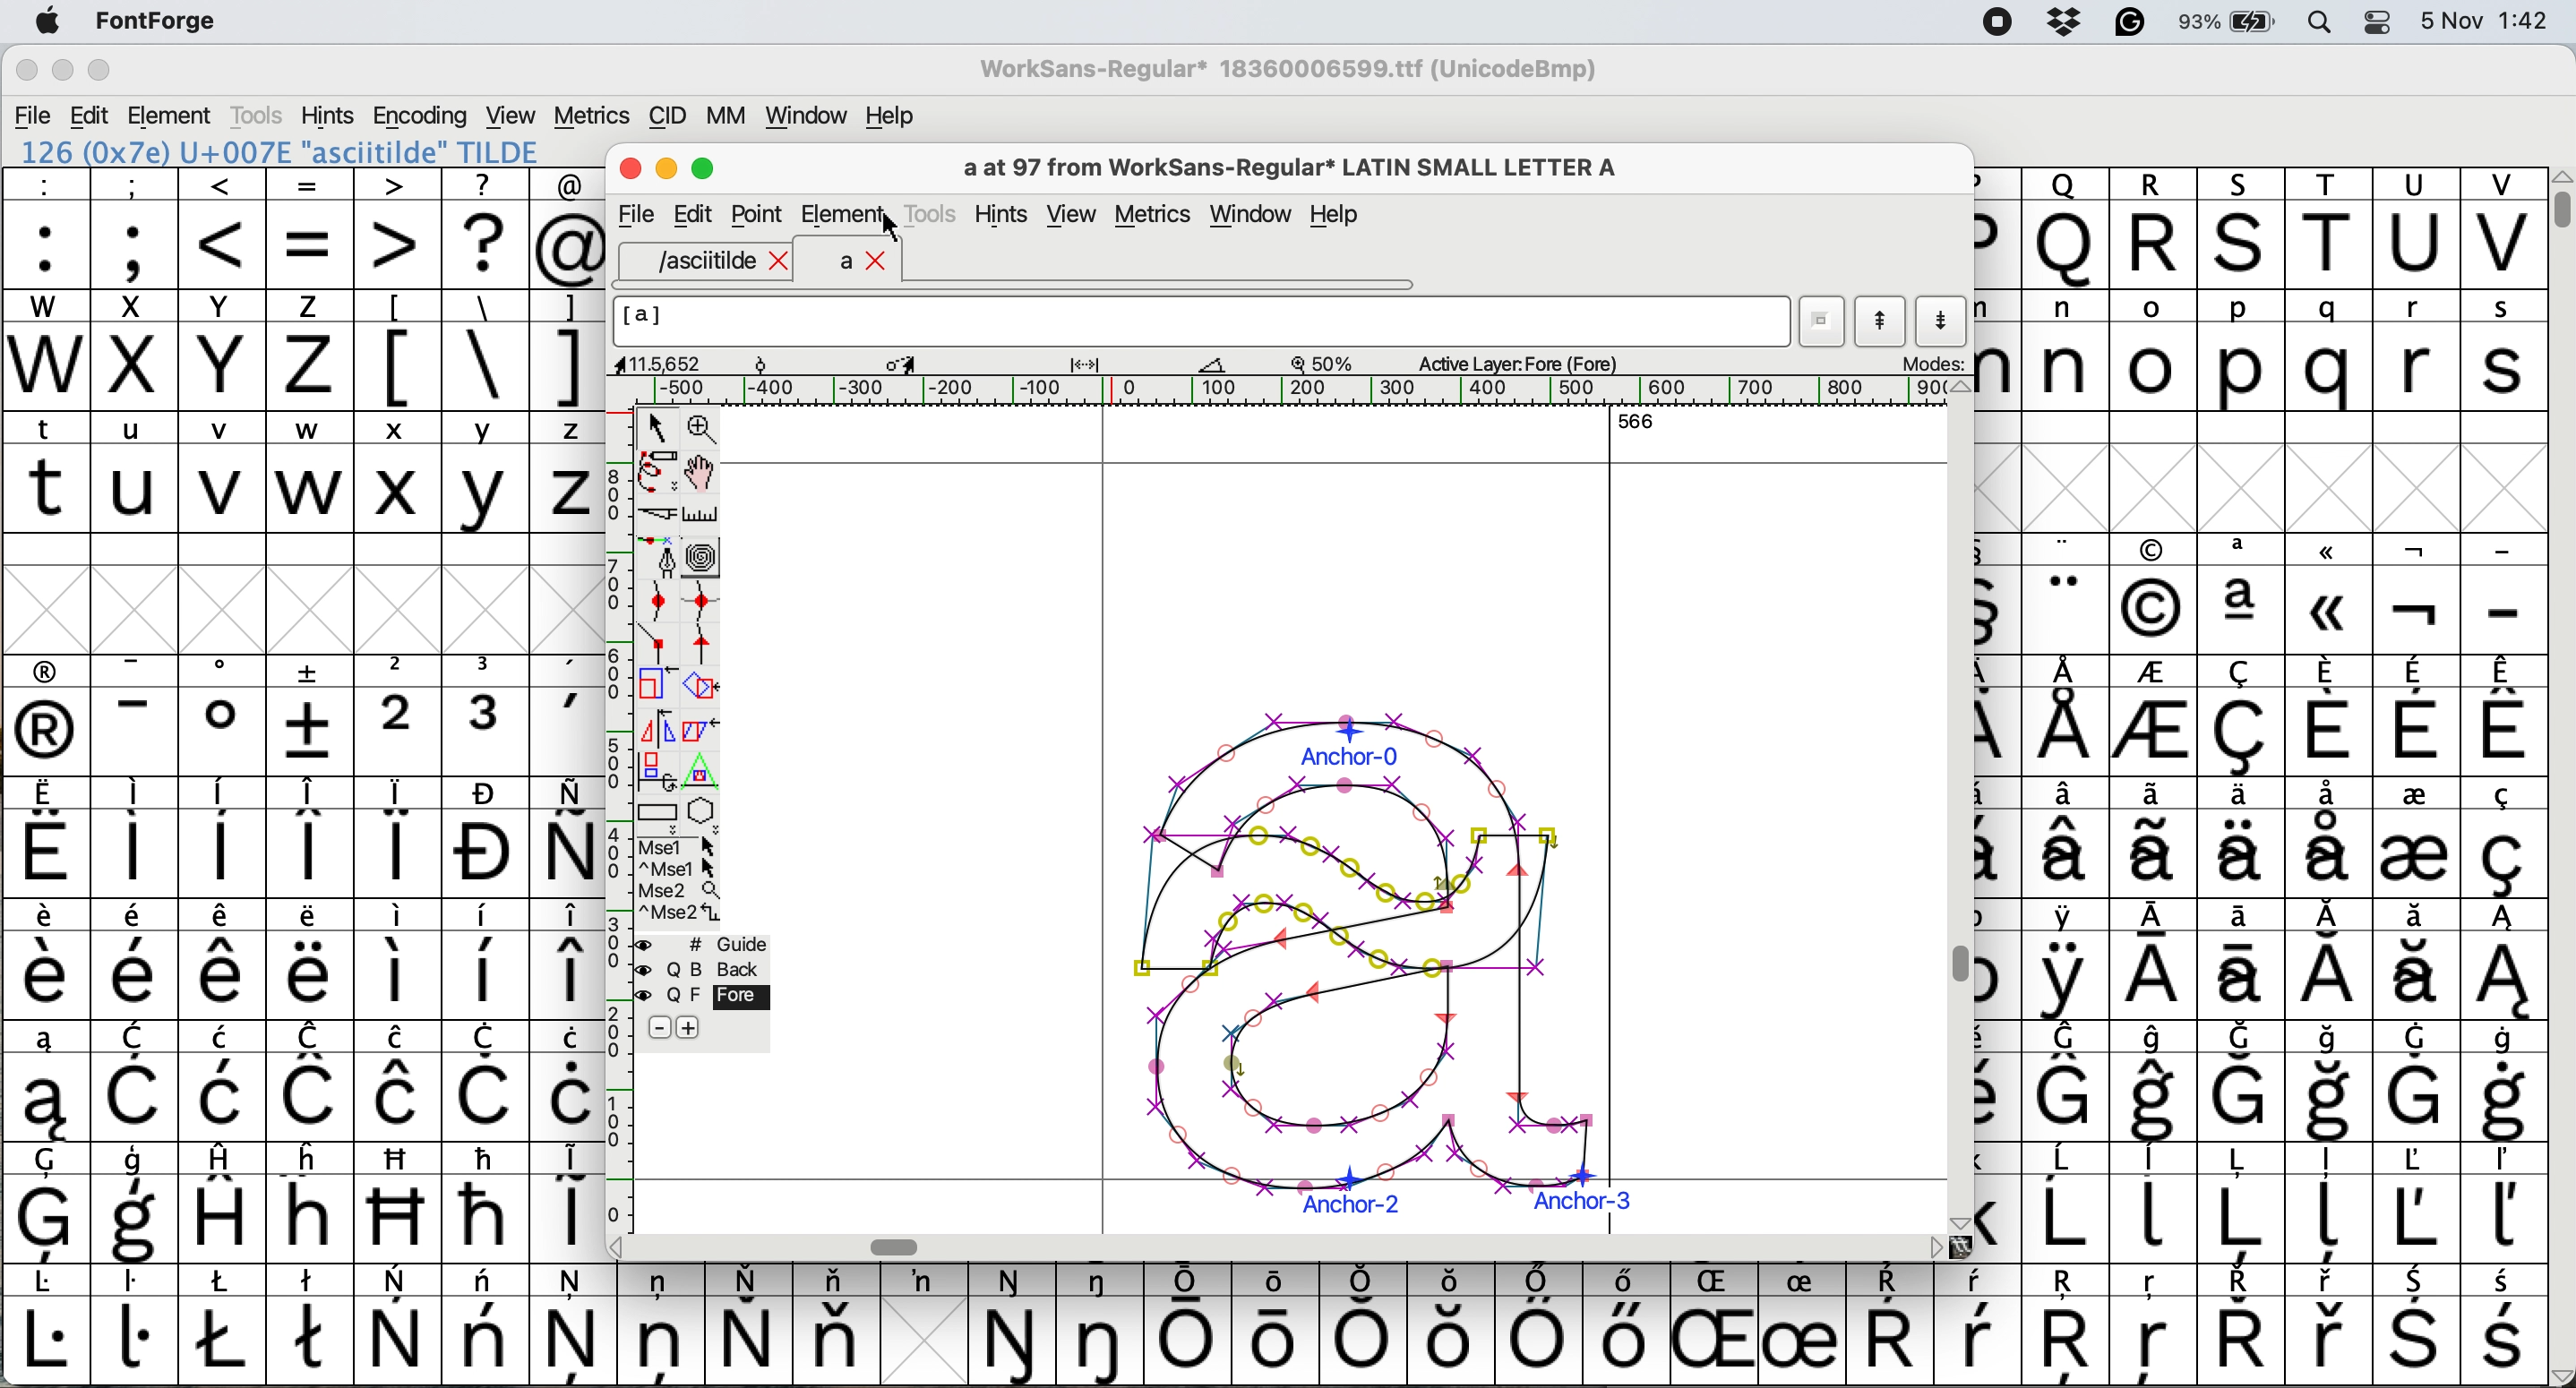  I want to click on , so click(2065, 228).